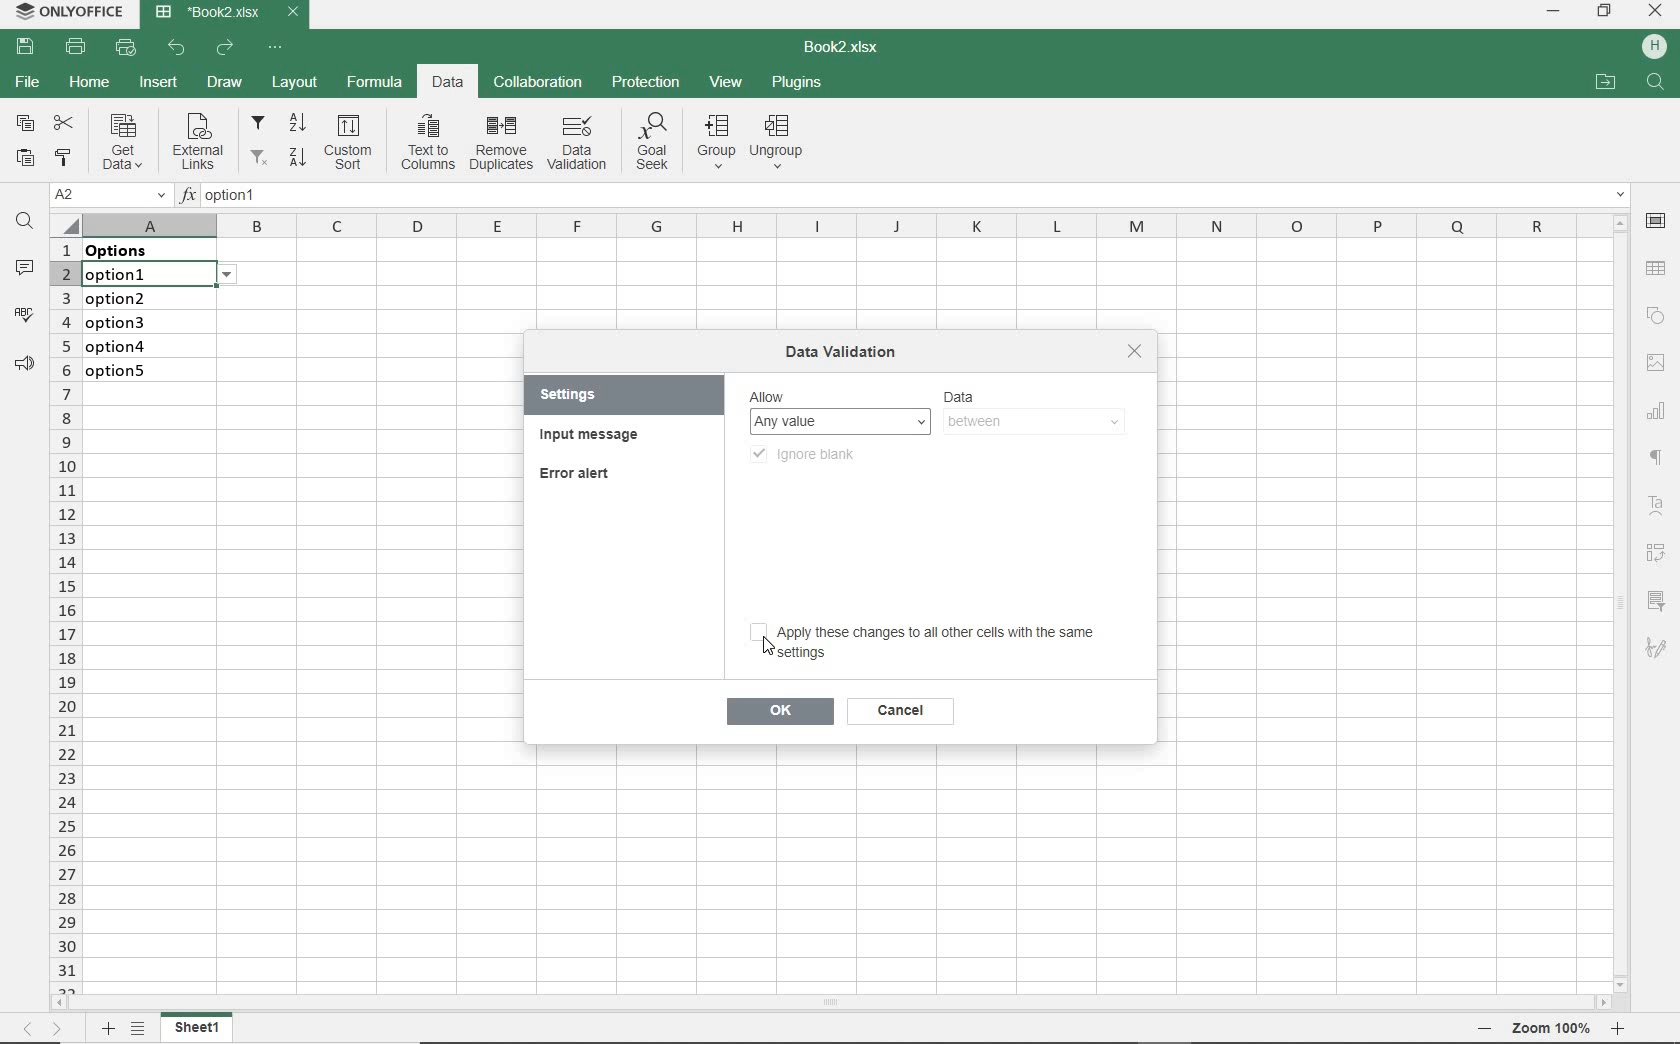 The height and width of the screenshot is (1044, 1680). Describe the element at coordinates (158, 84) in the screenshot. I see `INSERT` at that location.